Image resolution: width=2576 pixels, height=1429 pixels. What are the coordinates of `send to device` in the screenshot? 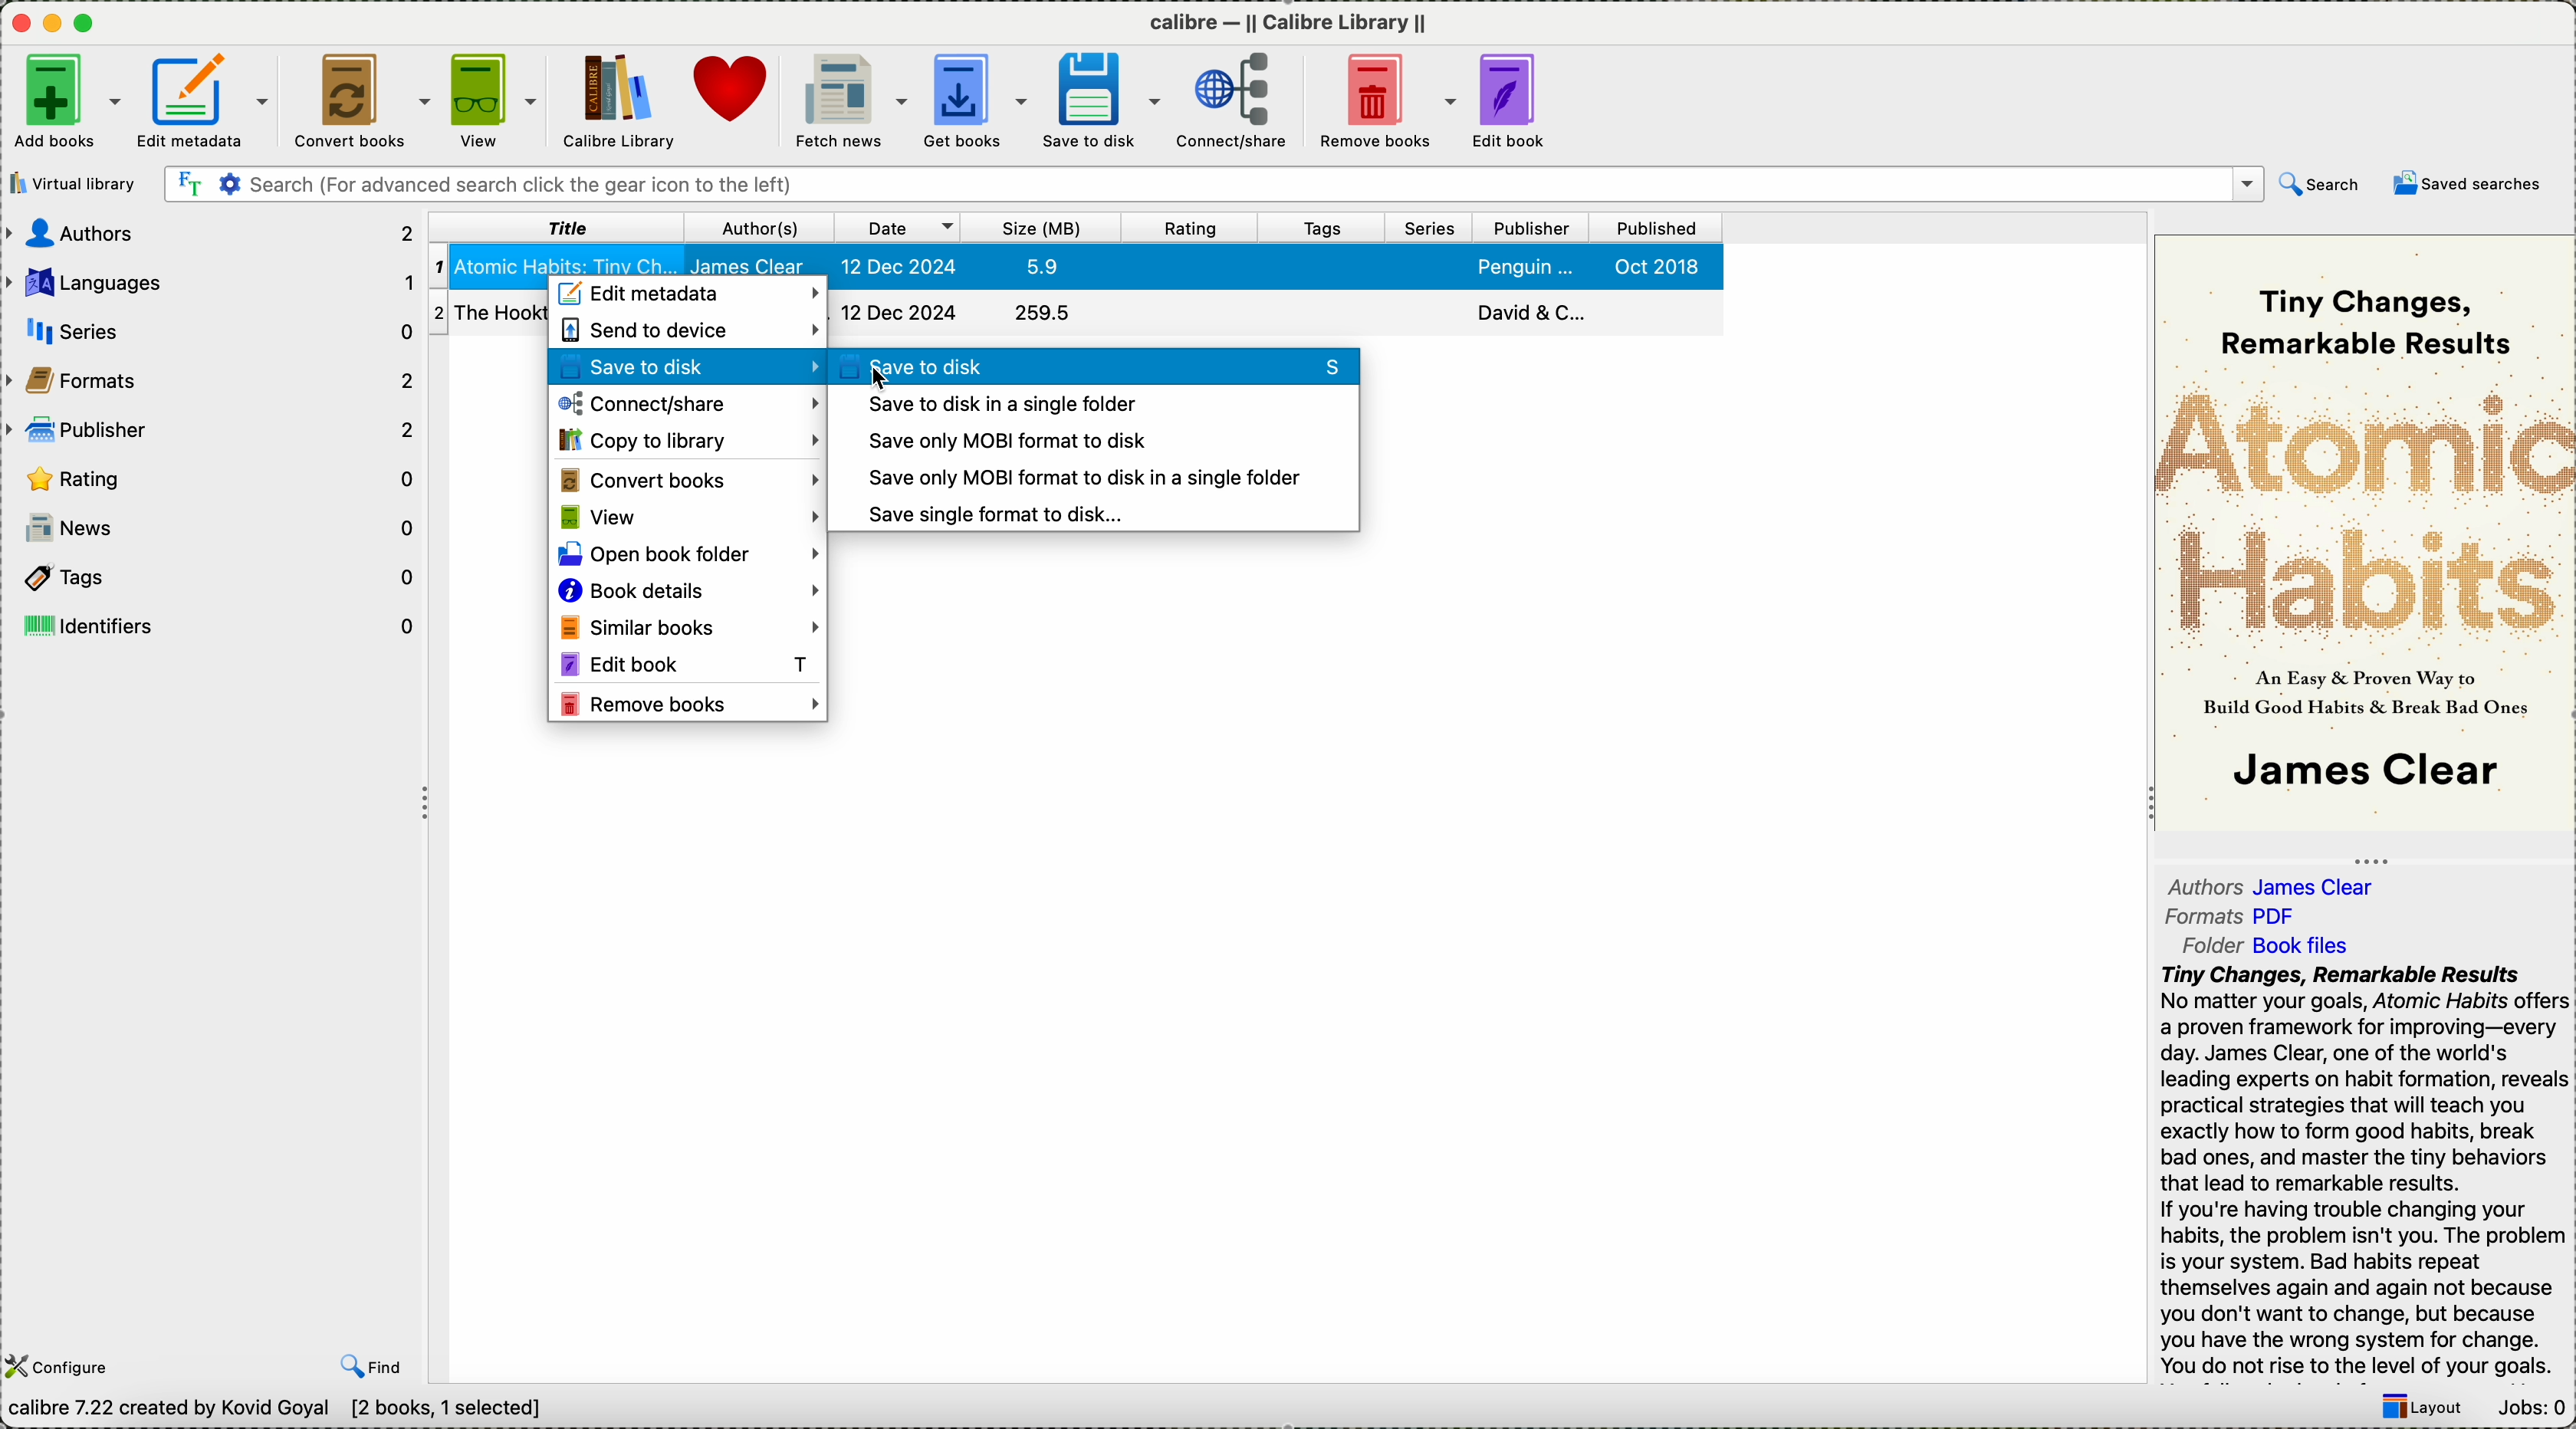 It's located at (687, 334).